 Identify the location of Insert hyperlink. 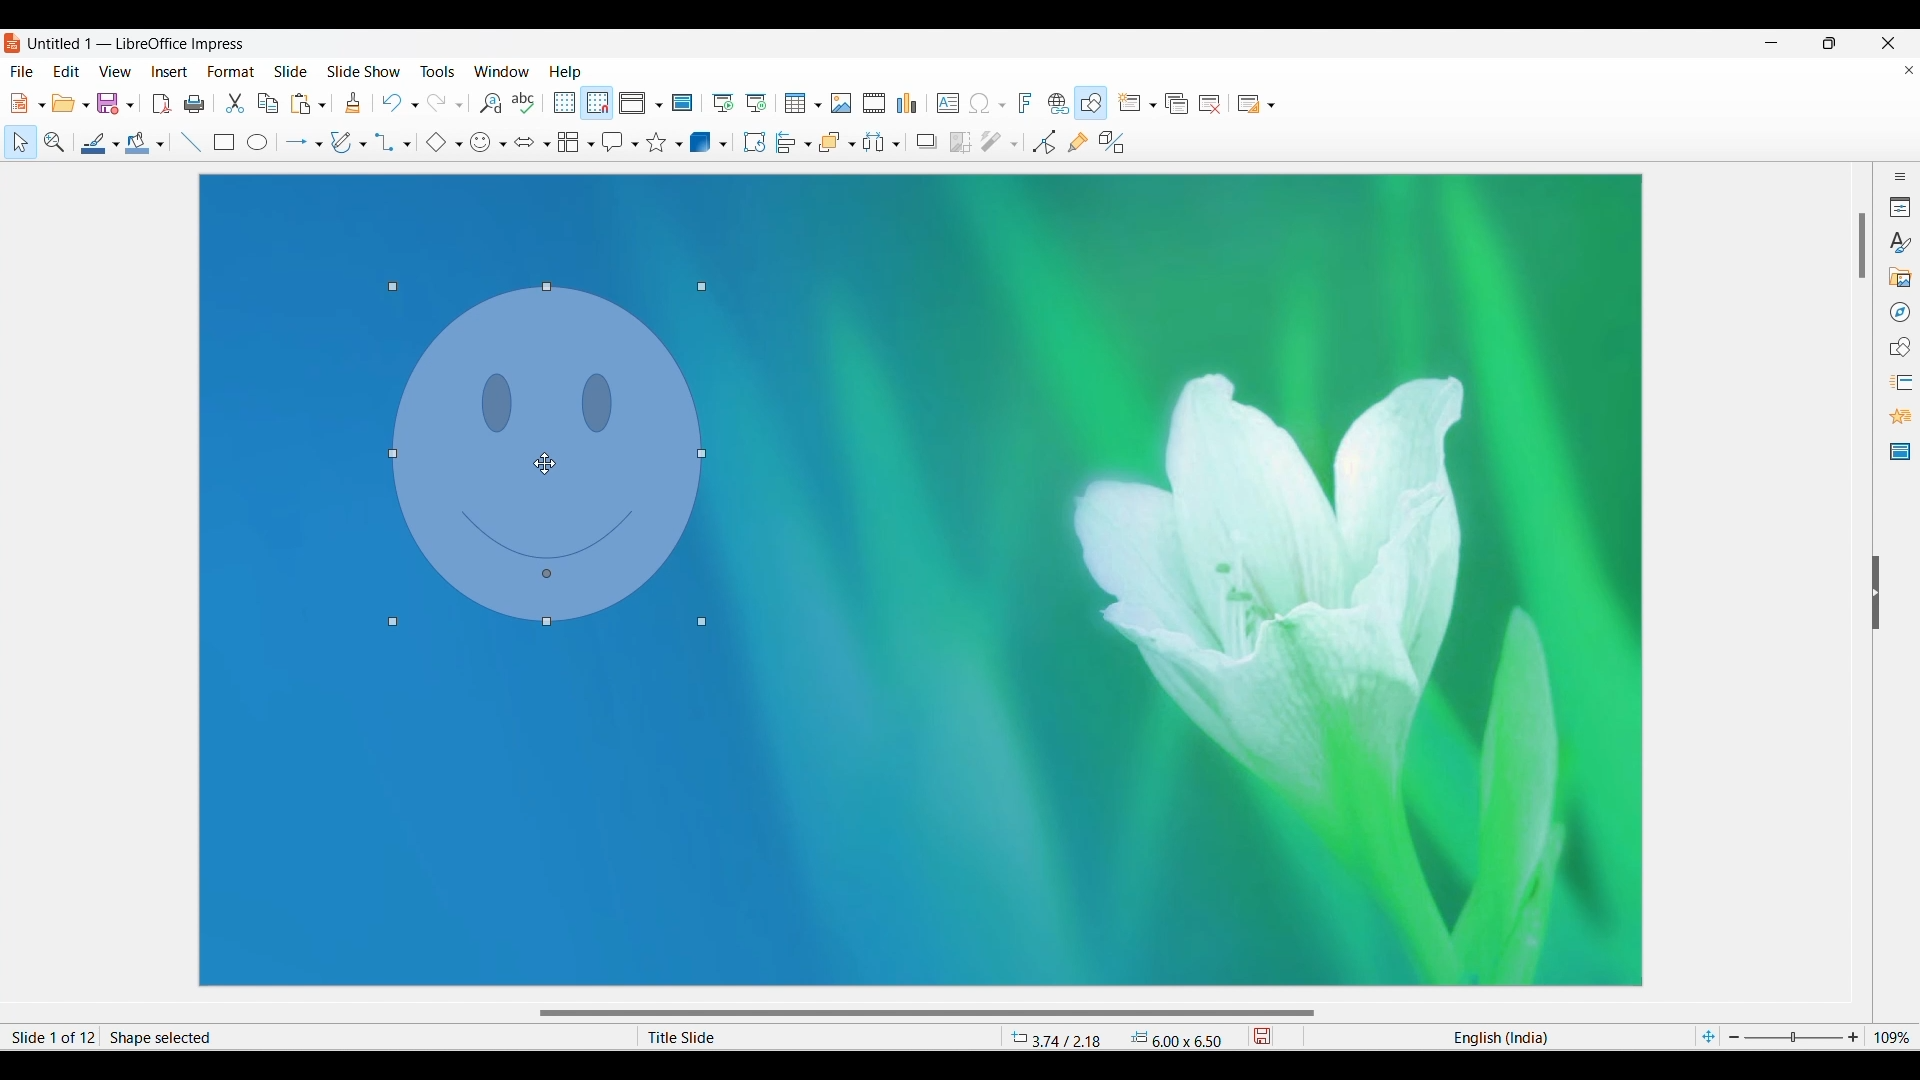
(1059, 103).